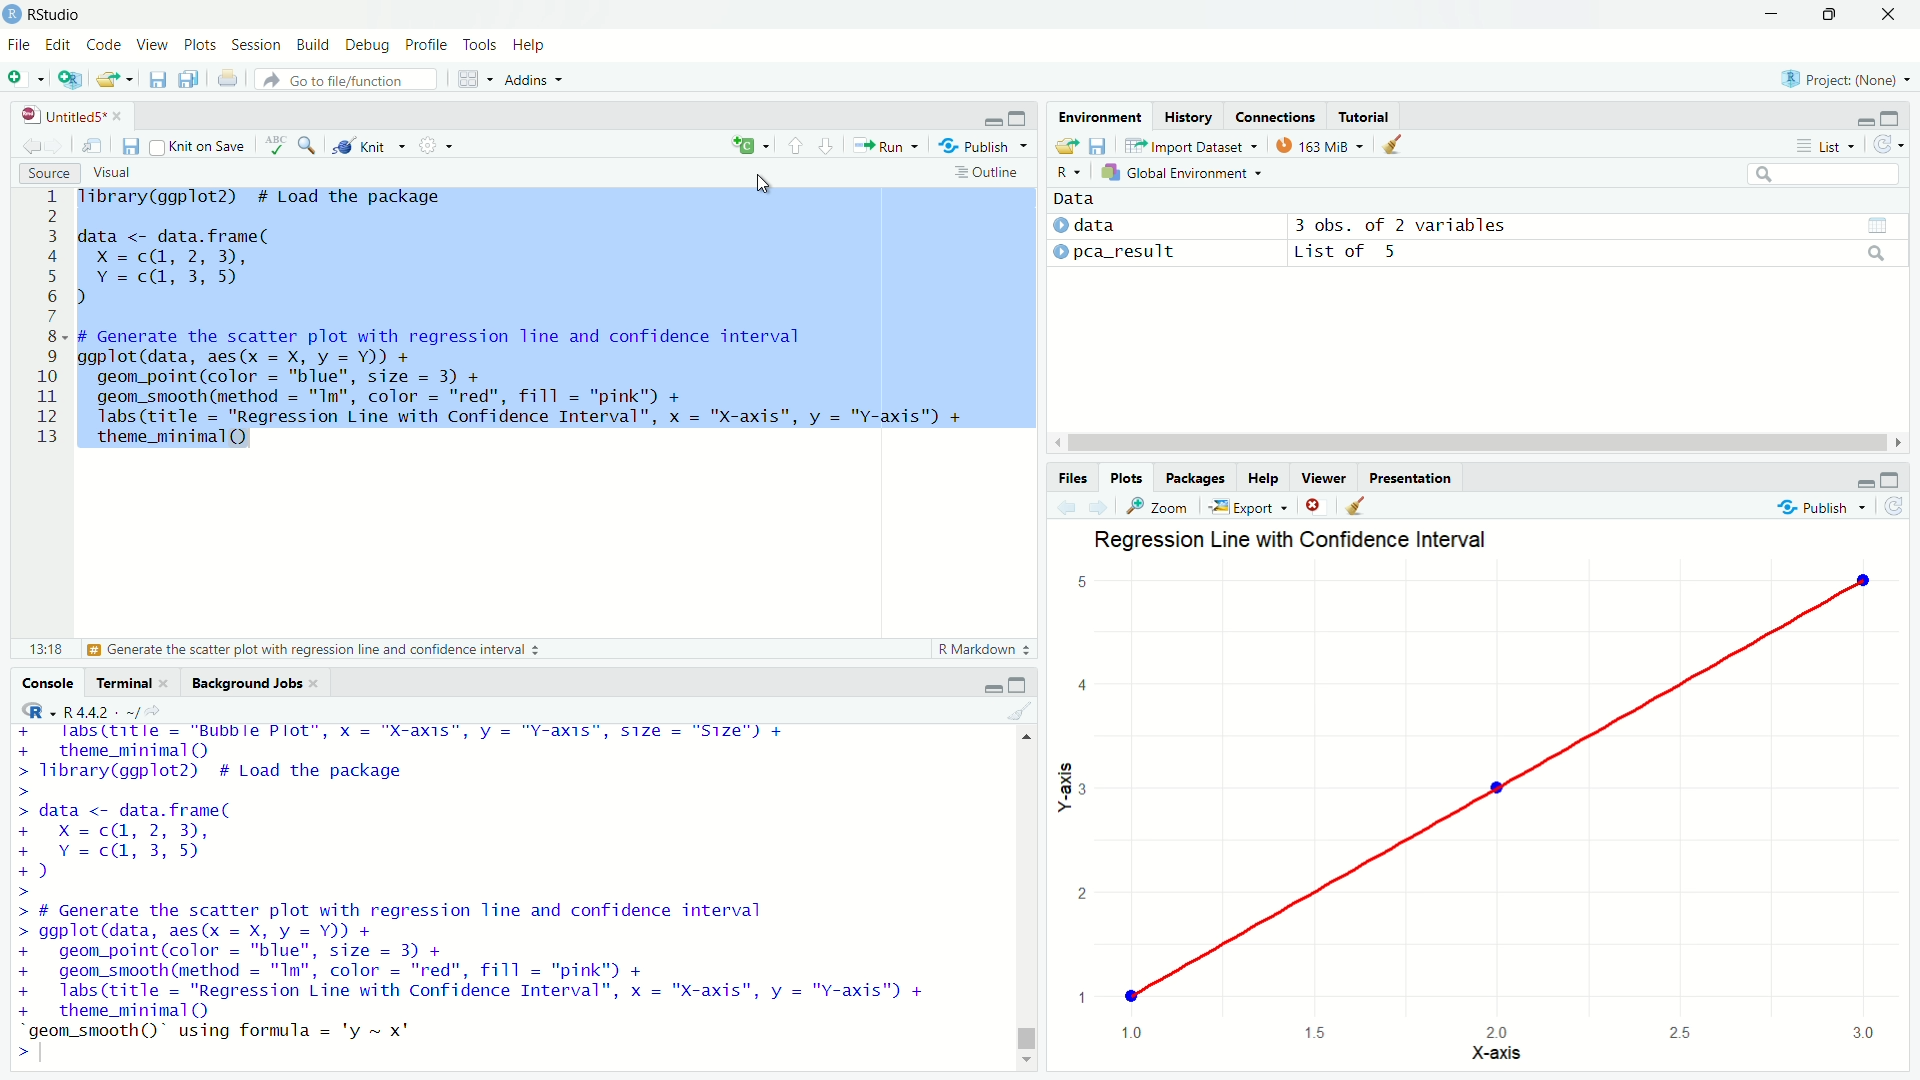 This screenshot has height=1080, width=1920. What do you see at coordinates (58, 44) in the screenshot?
I see `Edit` at bounding box center [58, 44].